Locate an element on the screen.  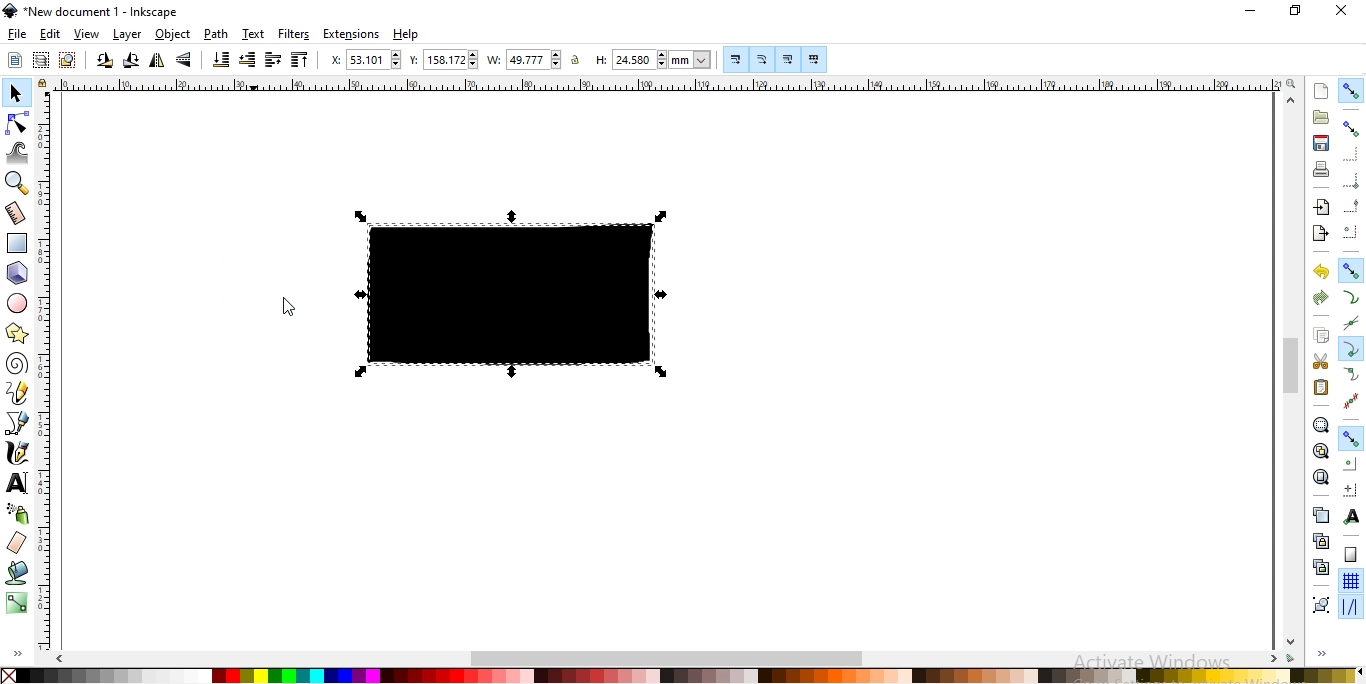
 is located at coordinates (1351, 401).